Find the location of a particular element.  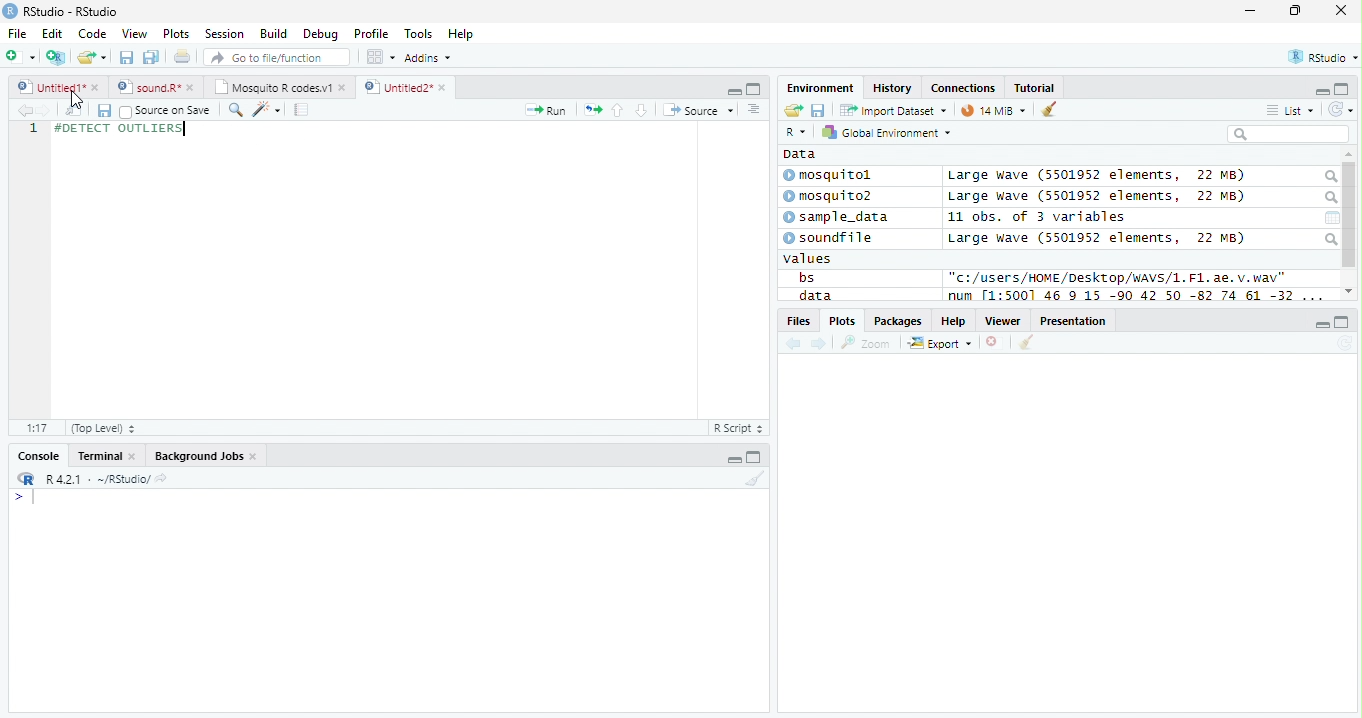

Show document outline is located at coordinates (753, 109).